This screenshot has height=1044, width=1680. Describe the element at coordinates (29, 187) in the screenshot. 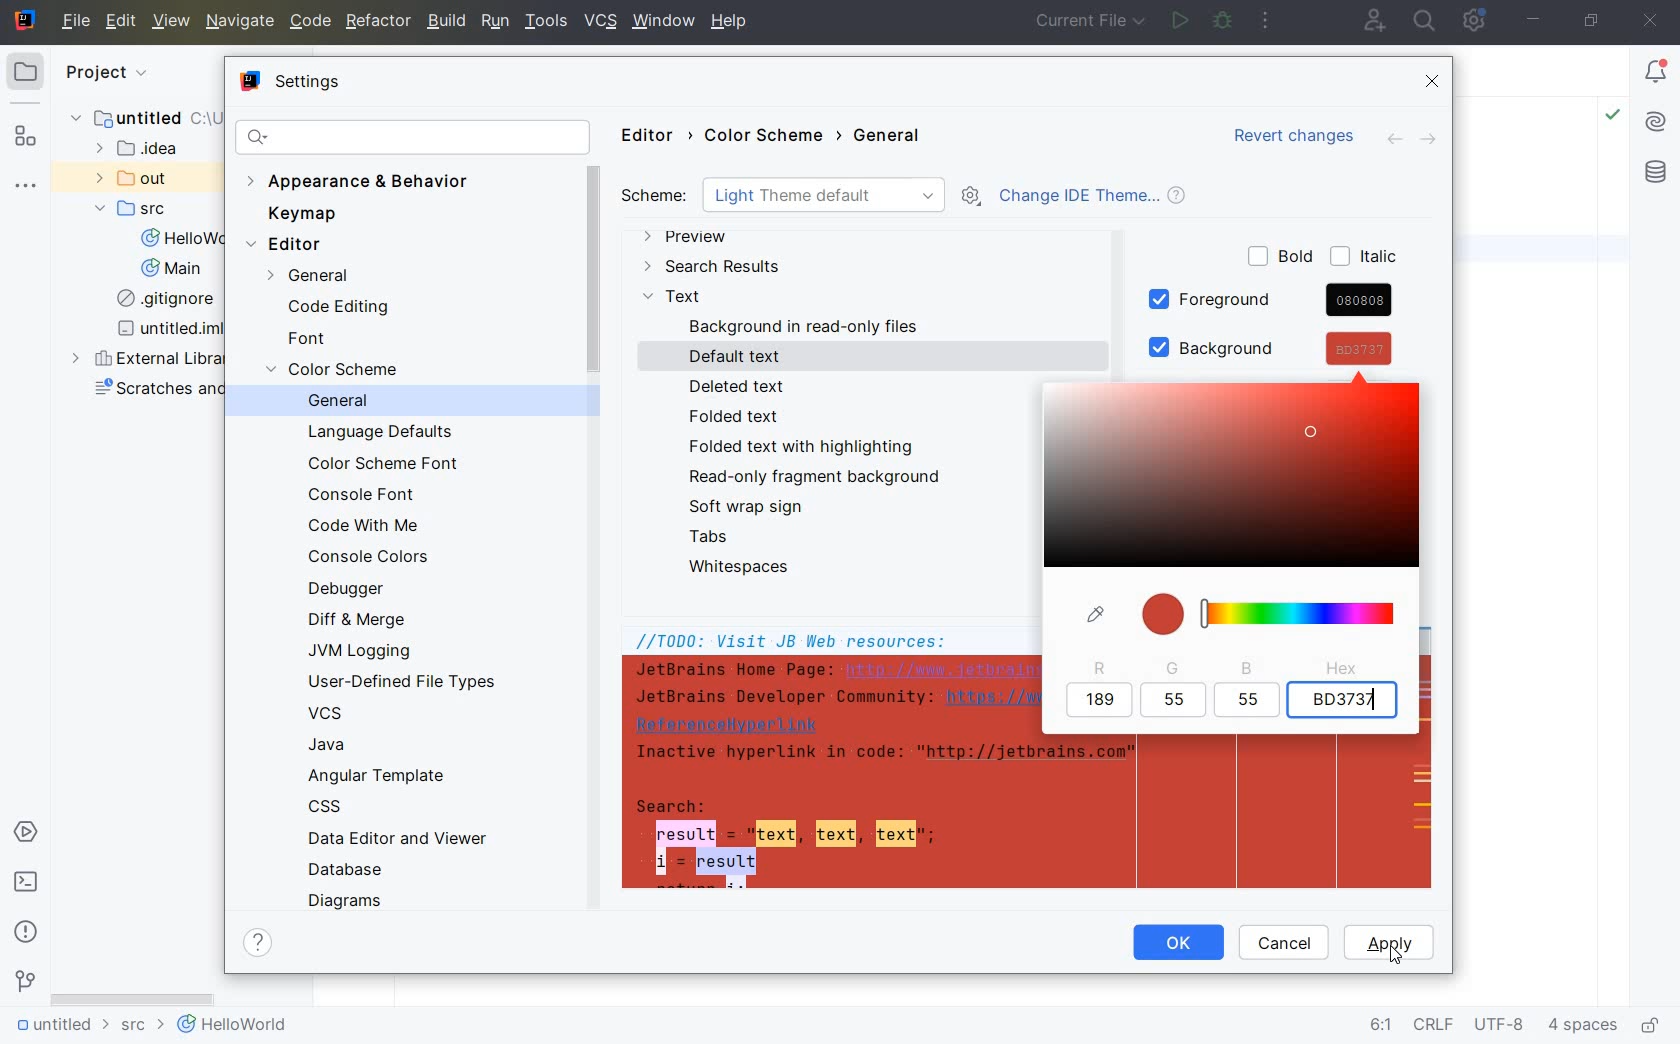

I see `more tool windows` at that location.